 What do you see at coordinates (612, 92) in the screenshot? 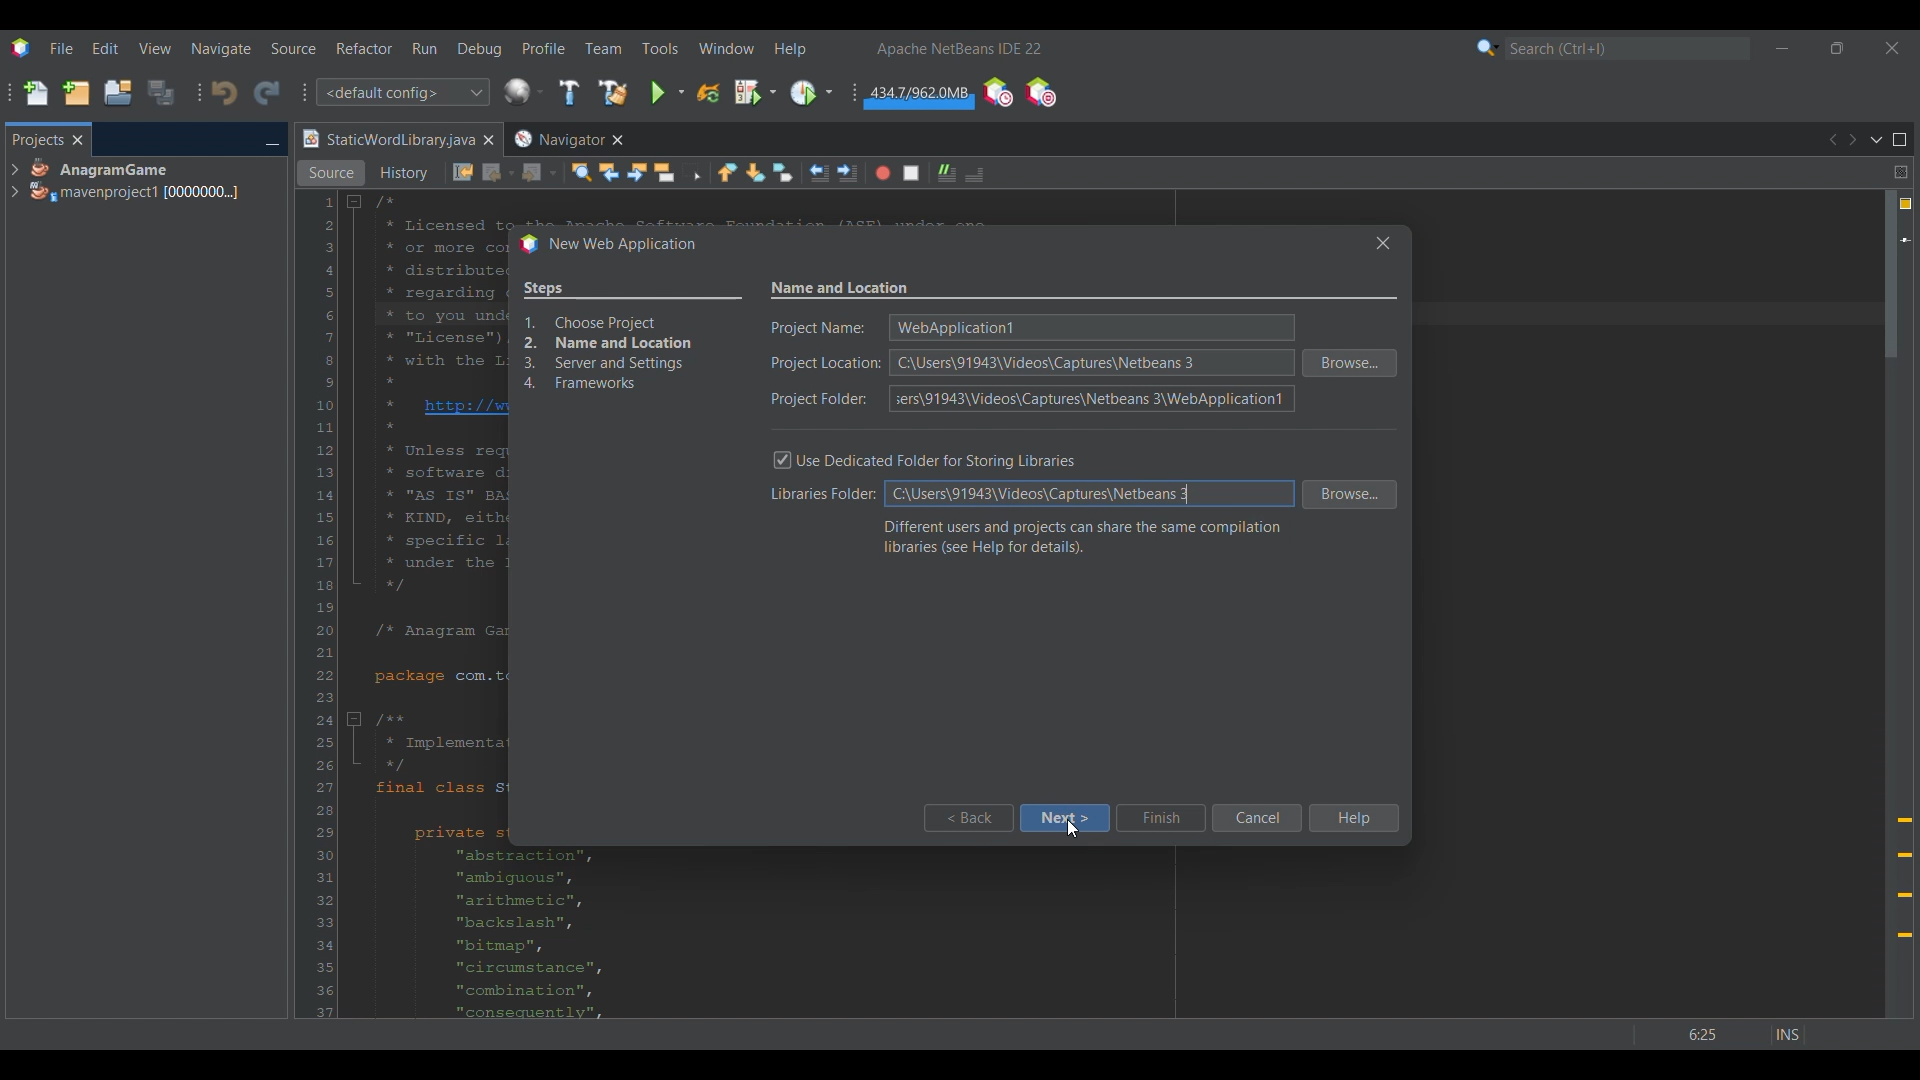
I see `Clean and build main project` at bounding box center [612, 92].